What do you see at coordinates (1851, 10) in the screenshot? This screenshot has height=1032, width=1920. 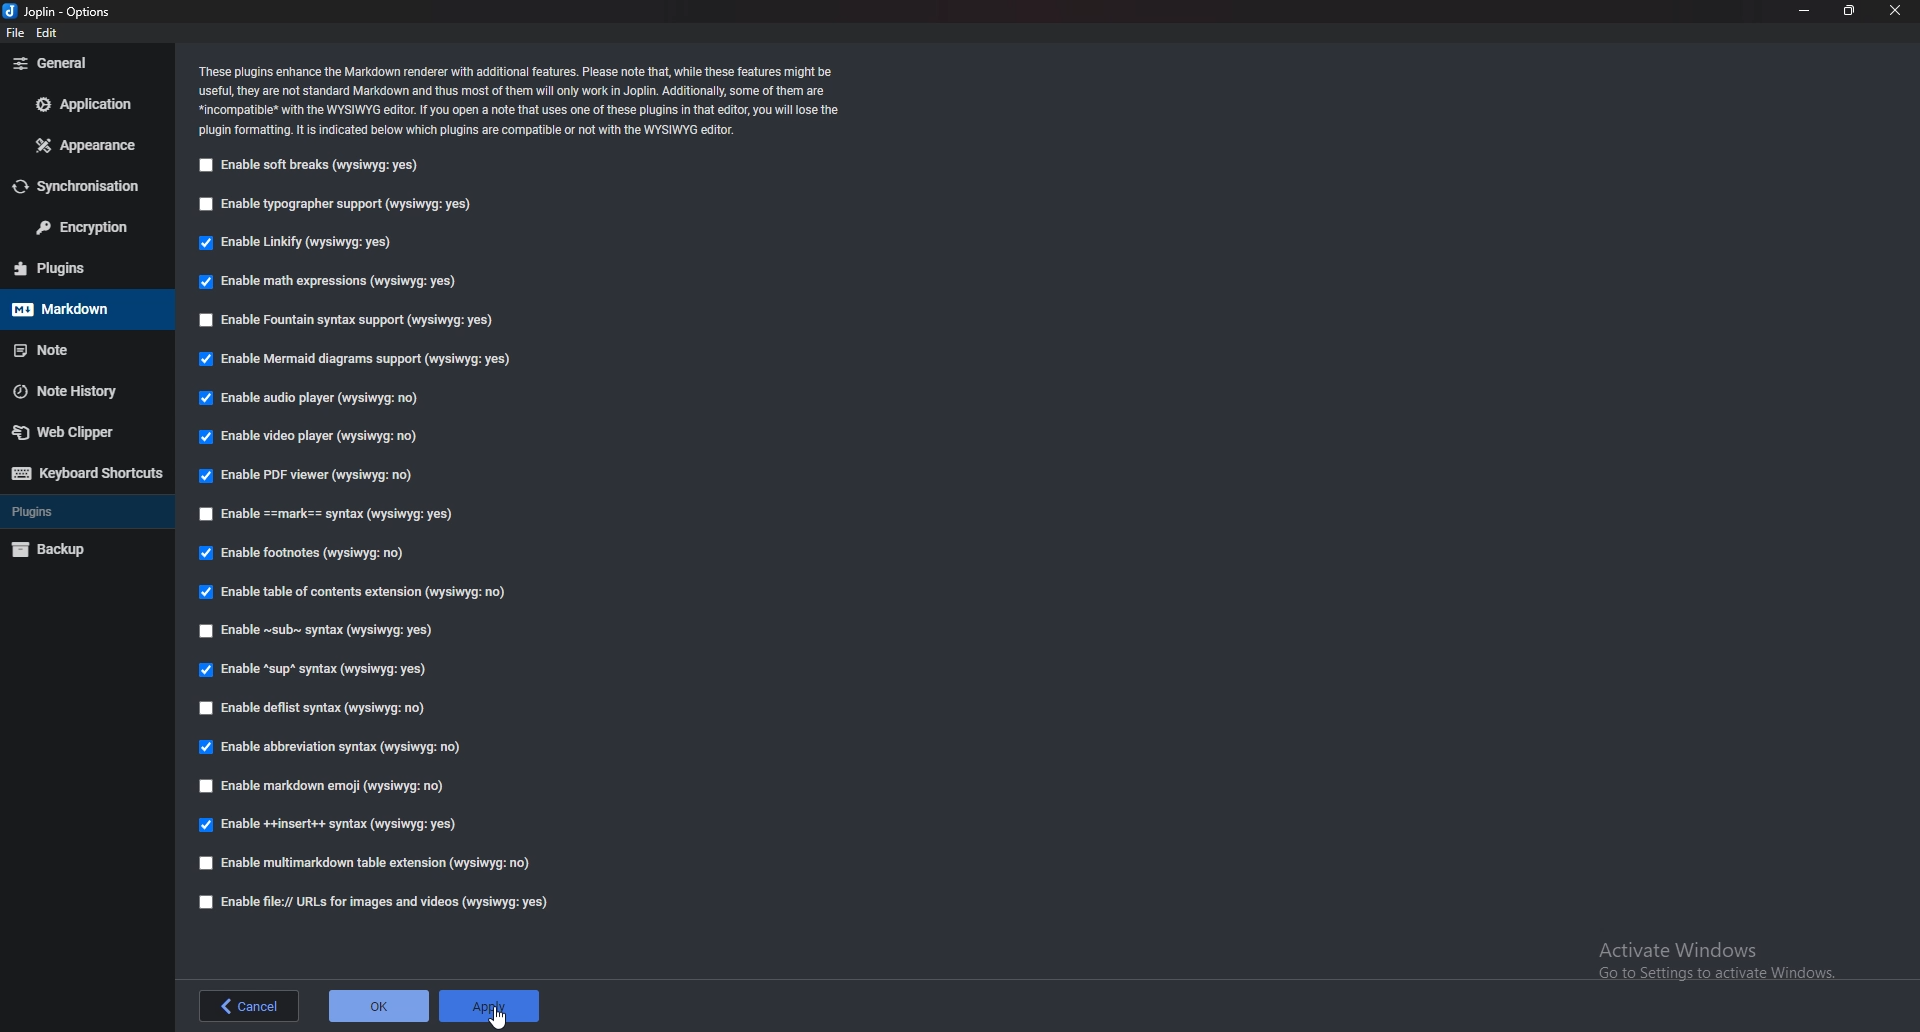 I see `Resize` at bounding box center [1851, 10].